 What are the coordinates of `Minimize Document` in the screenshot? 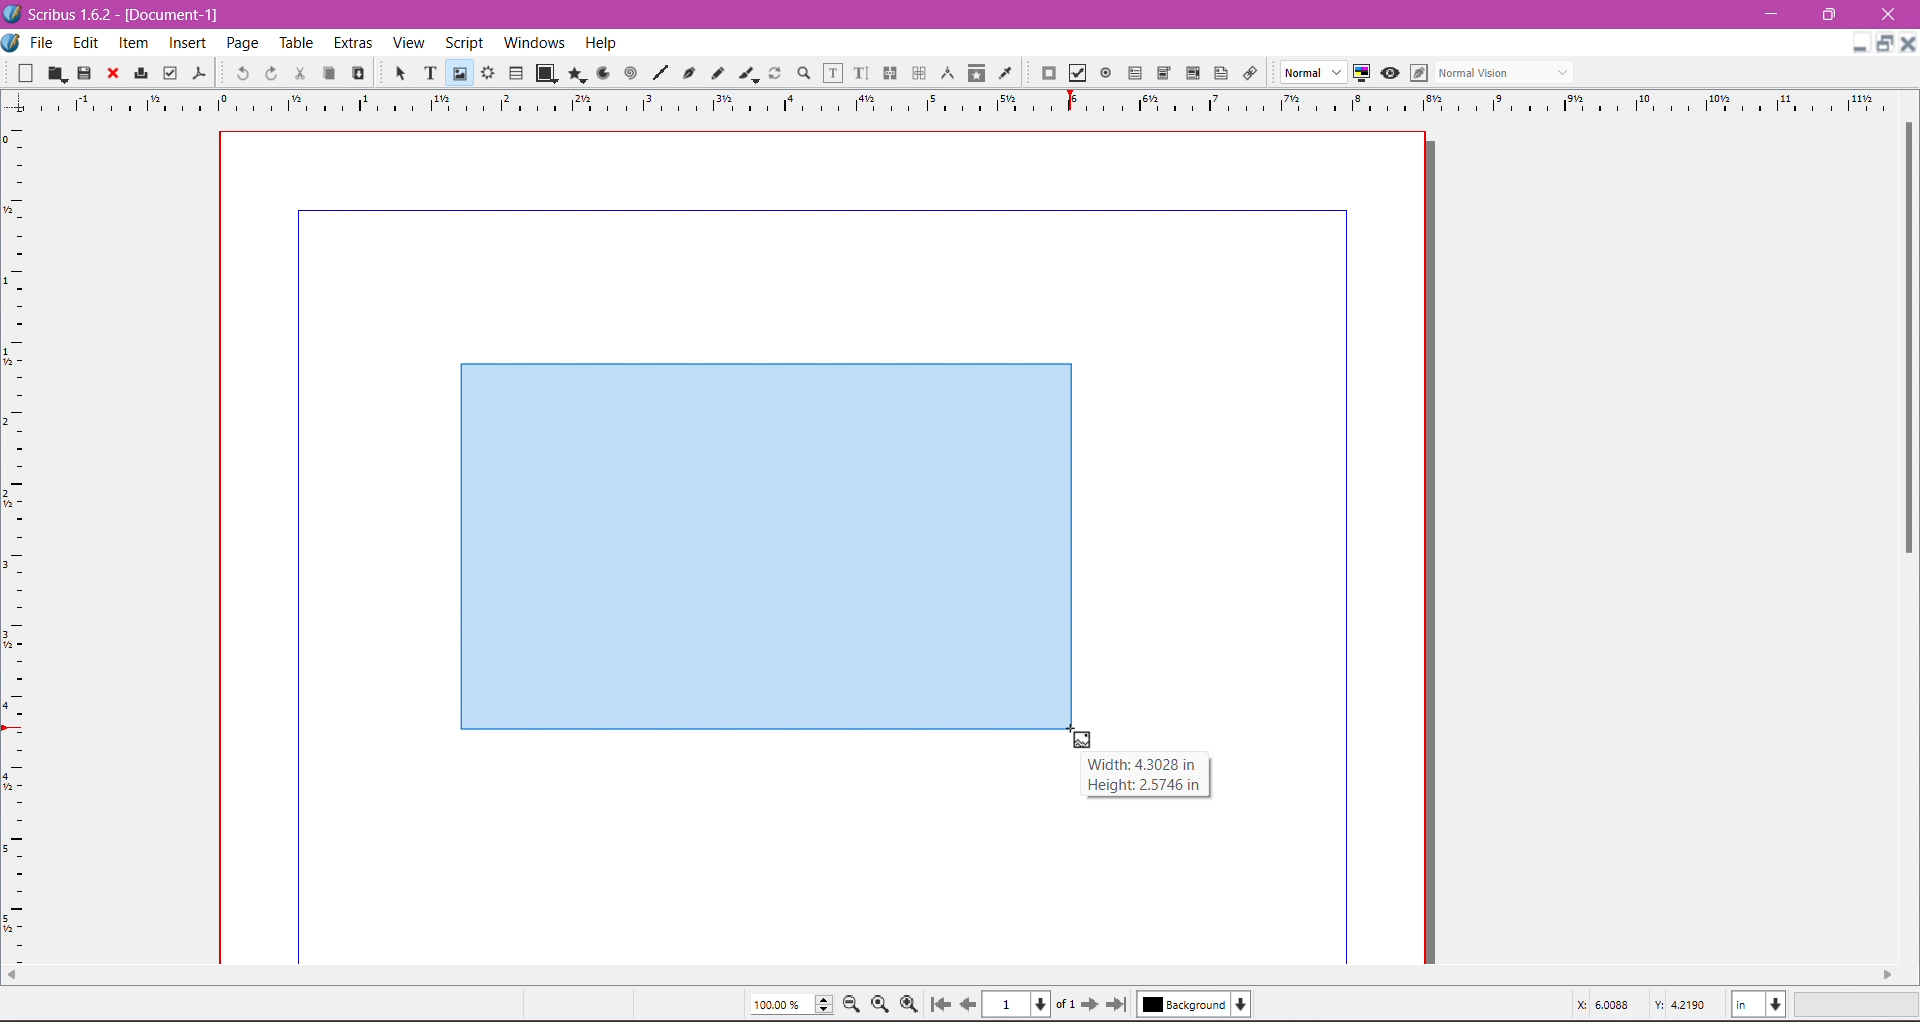 It's located at (1860, 43).